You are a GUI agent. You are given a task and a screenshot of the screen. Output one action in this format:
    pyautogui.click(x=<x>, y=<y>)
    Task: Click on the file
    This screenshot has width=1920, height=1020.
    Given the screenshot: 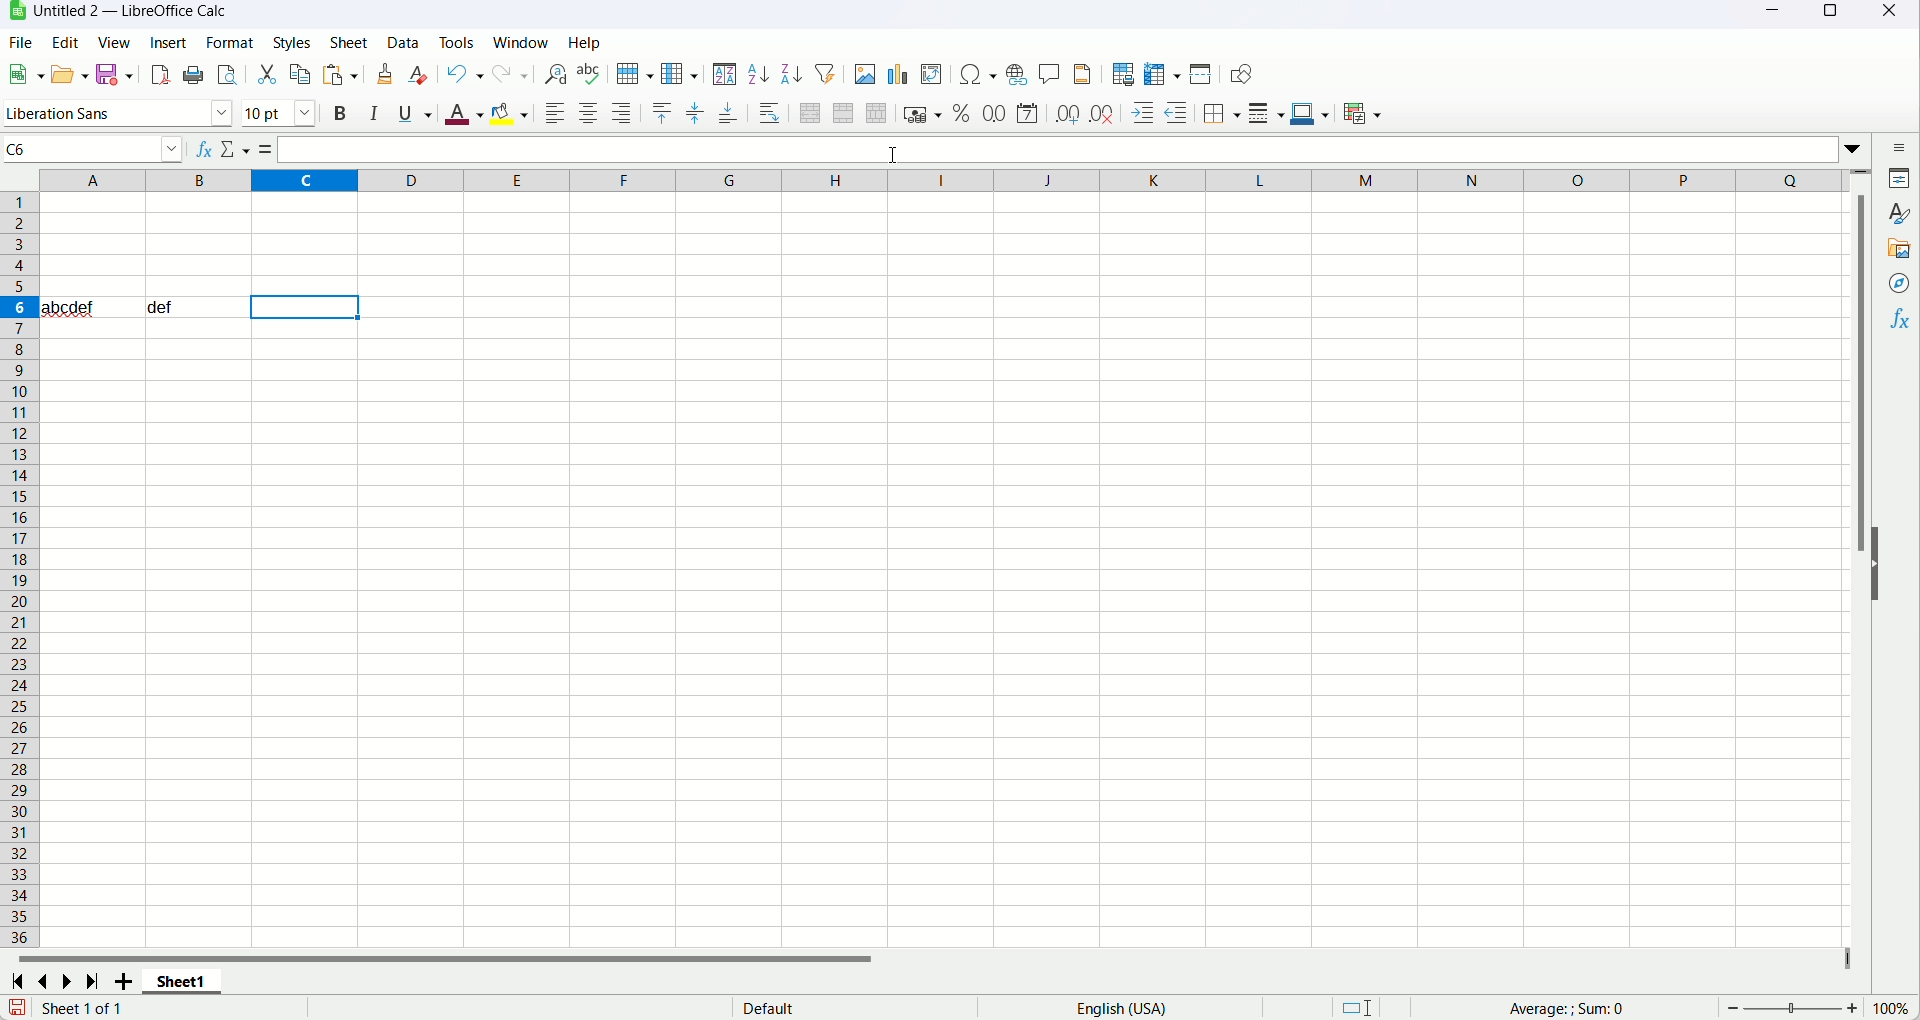 What is the action you would take?
    pyautogui.click(x=19, y=43)
    